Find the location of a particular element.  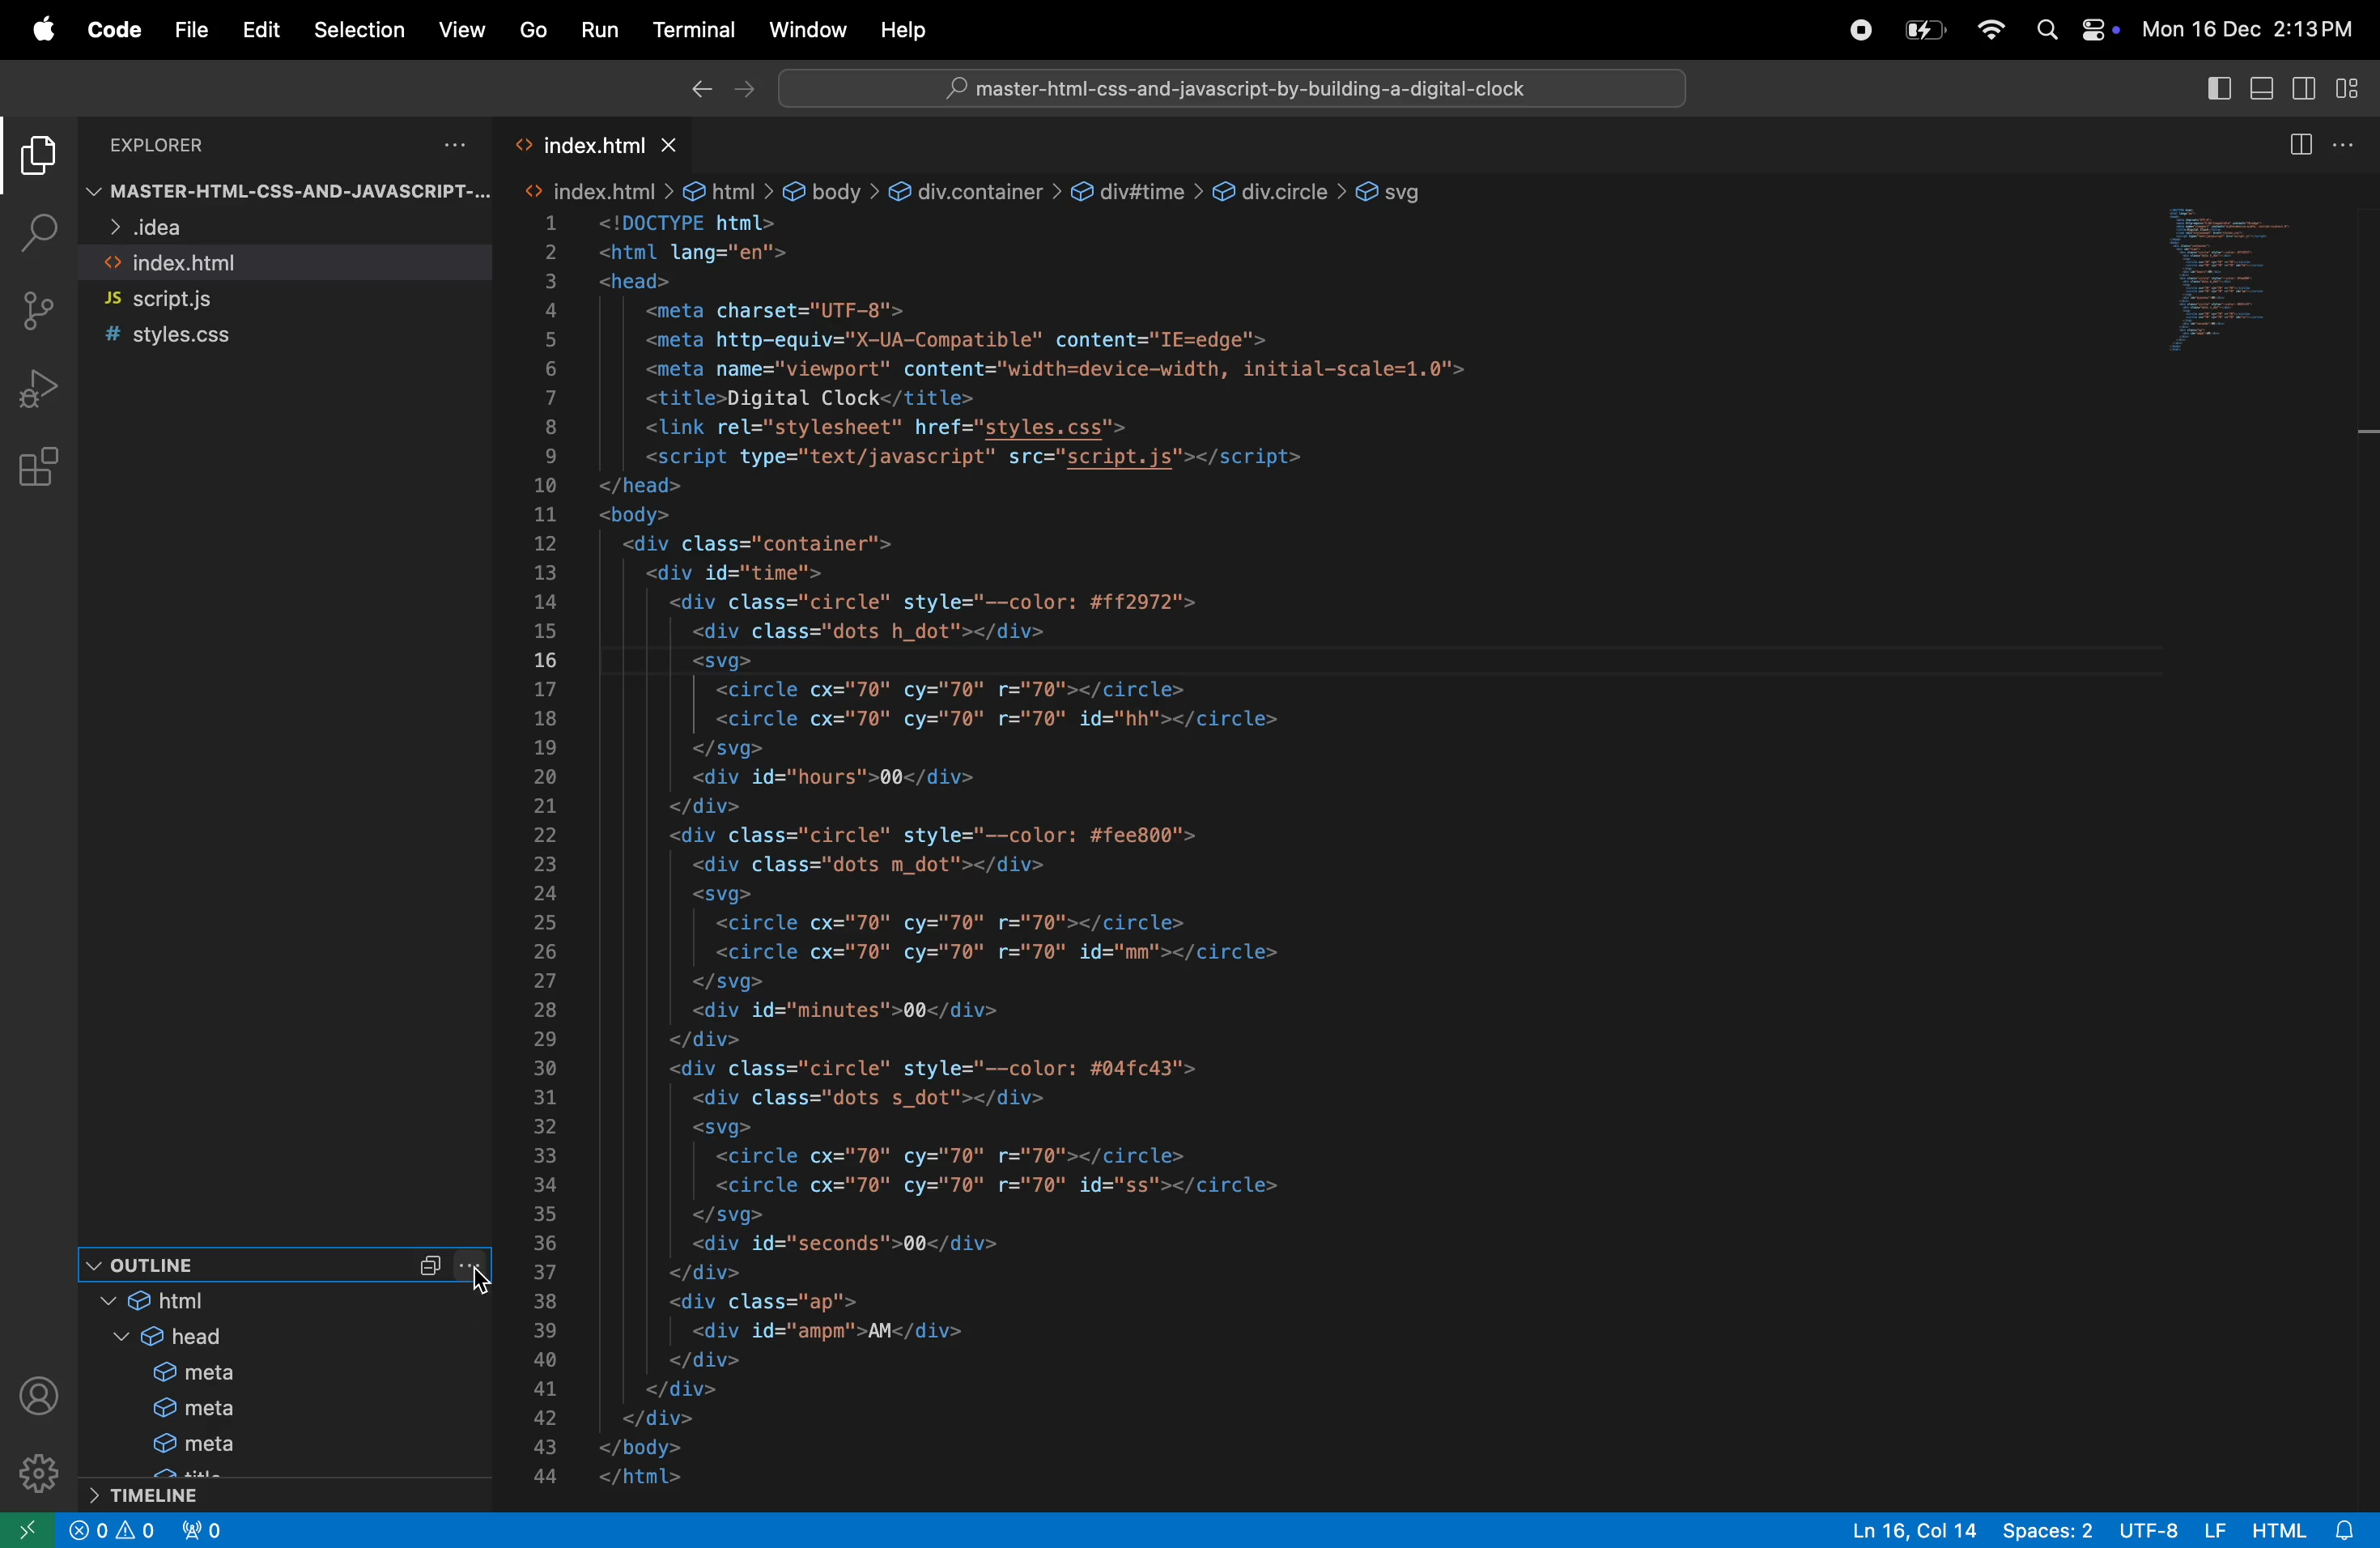

alerts is located at coordinates (137, 1533).